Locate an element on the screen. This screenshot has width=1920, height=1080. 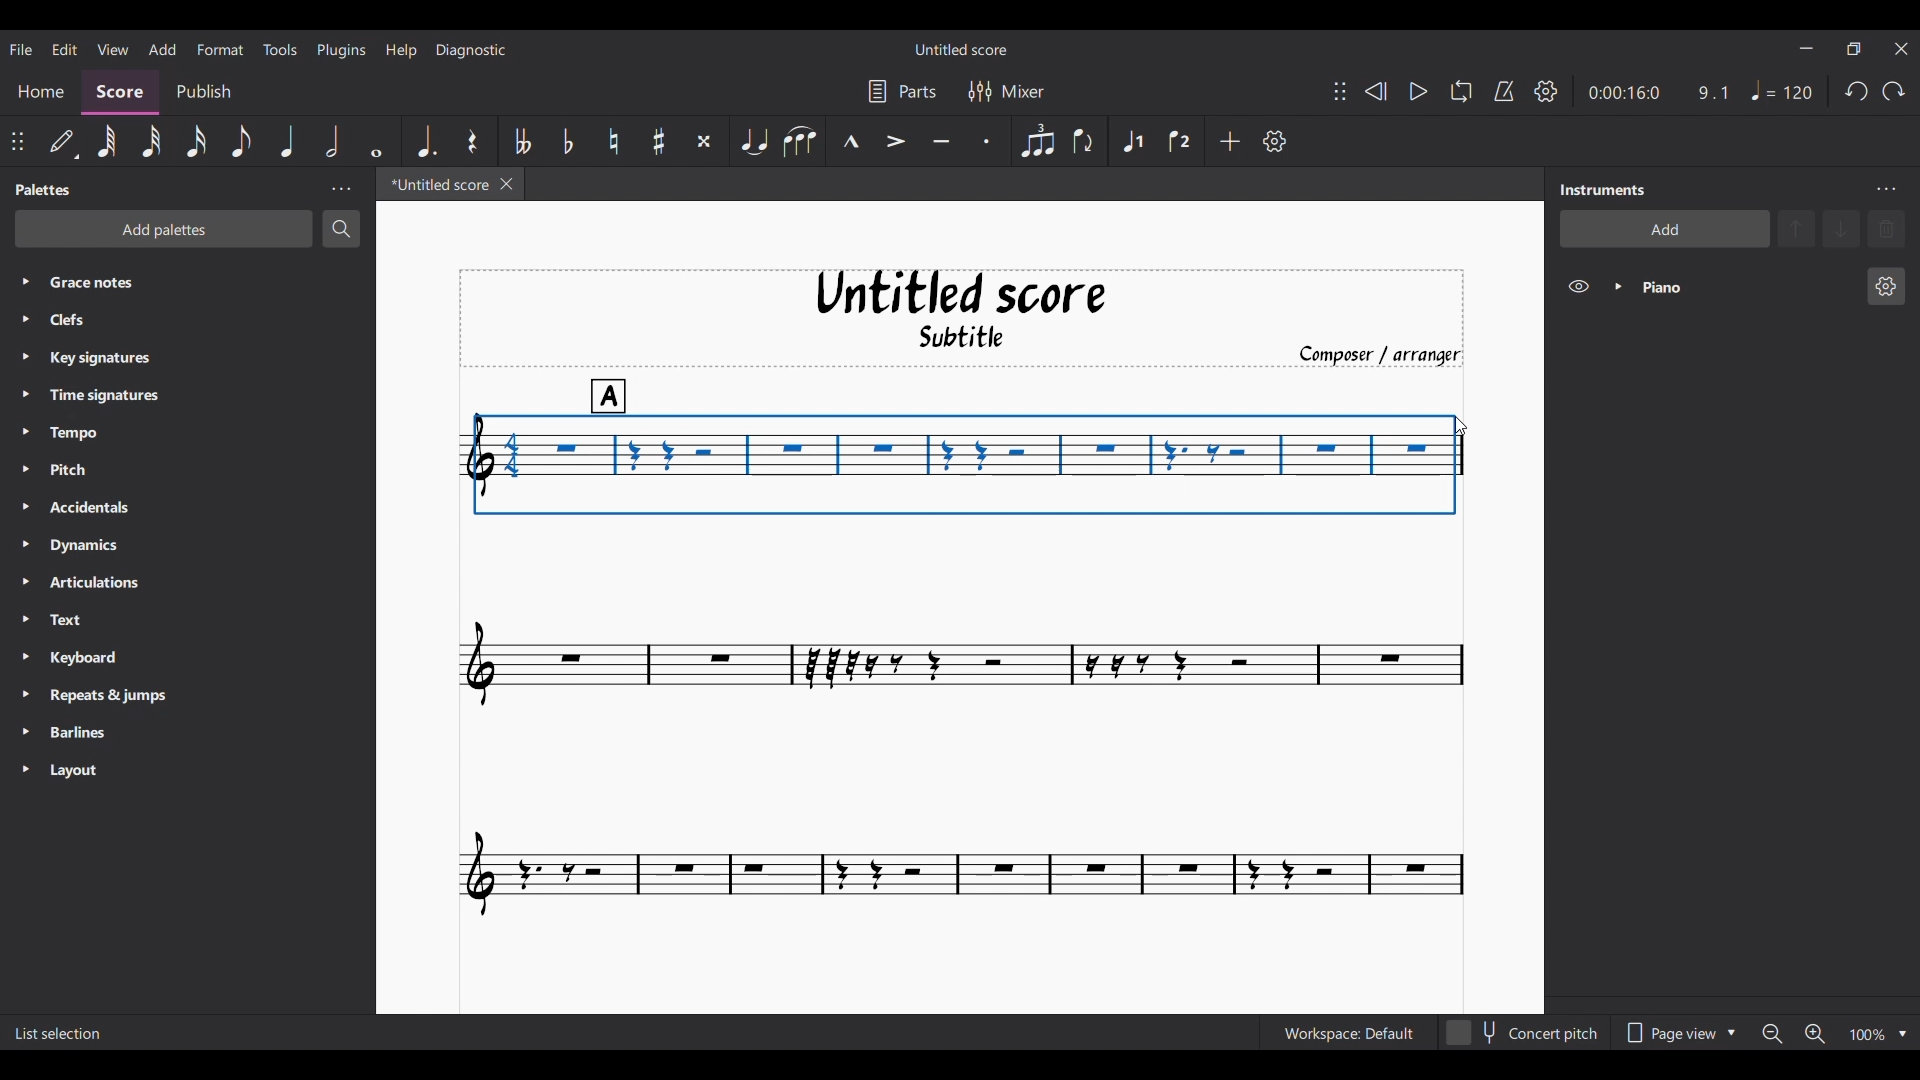
Composer/arranger is located at coordinates (1378, 353).